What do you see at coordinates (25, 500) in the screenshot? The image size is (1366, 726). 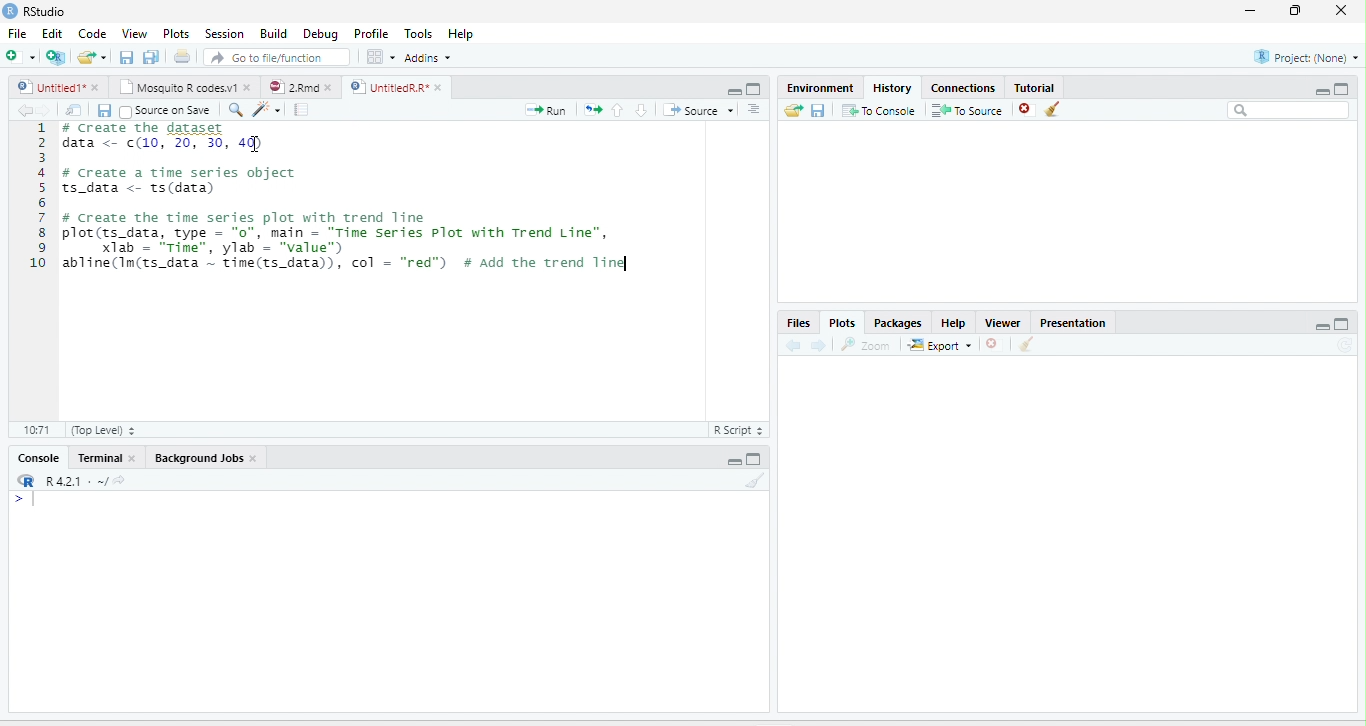 I see `New line` at bounding box center [25, 500].